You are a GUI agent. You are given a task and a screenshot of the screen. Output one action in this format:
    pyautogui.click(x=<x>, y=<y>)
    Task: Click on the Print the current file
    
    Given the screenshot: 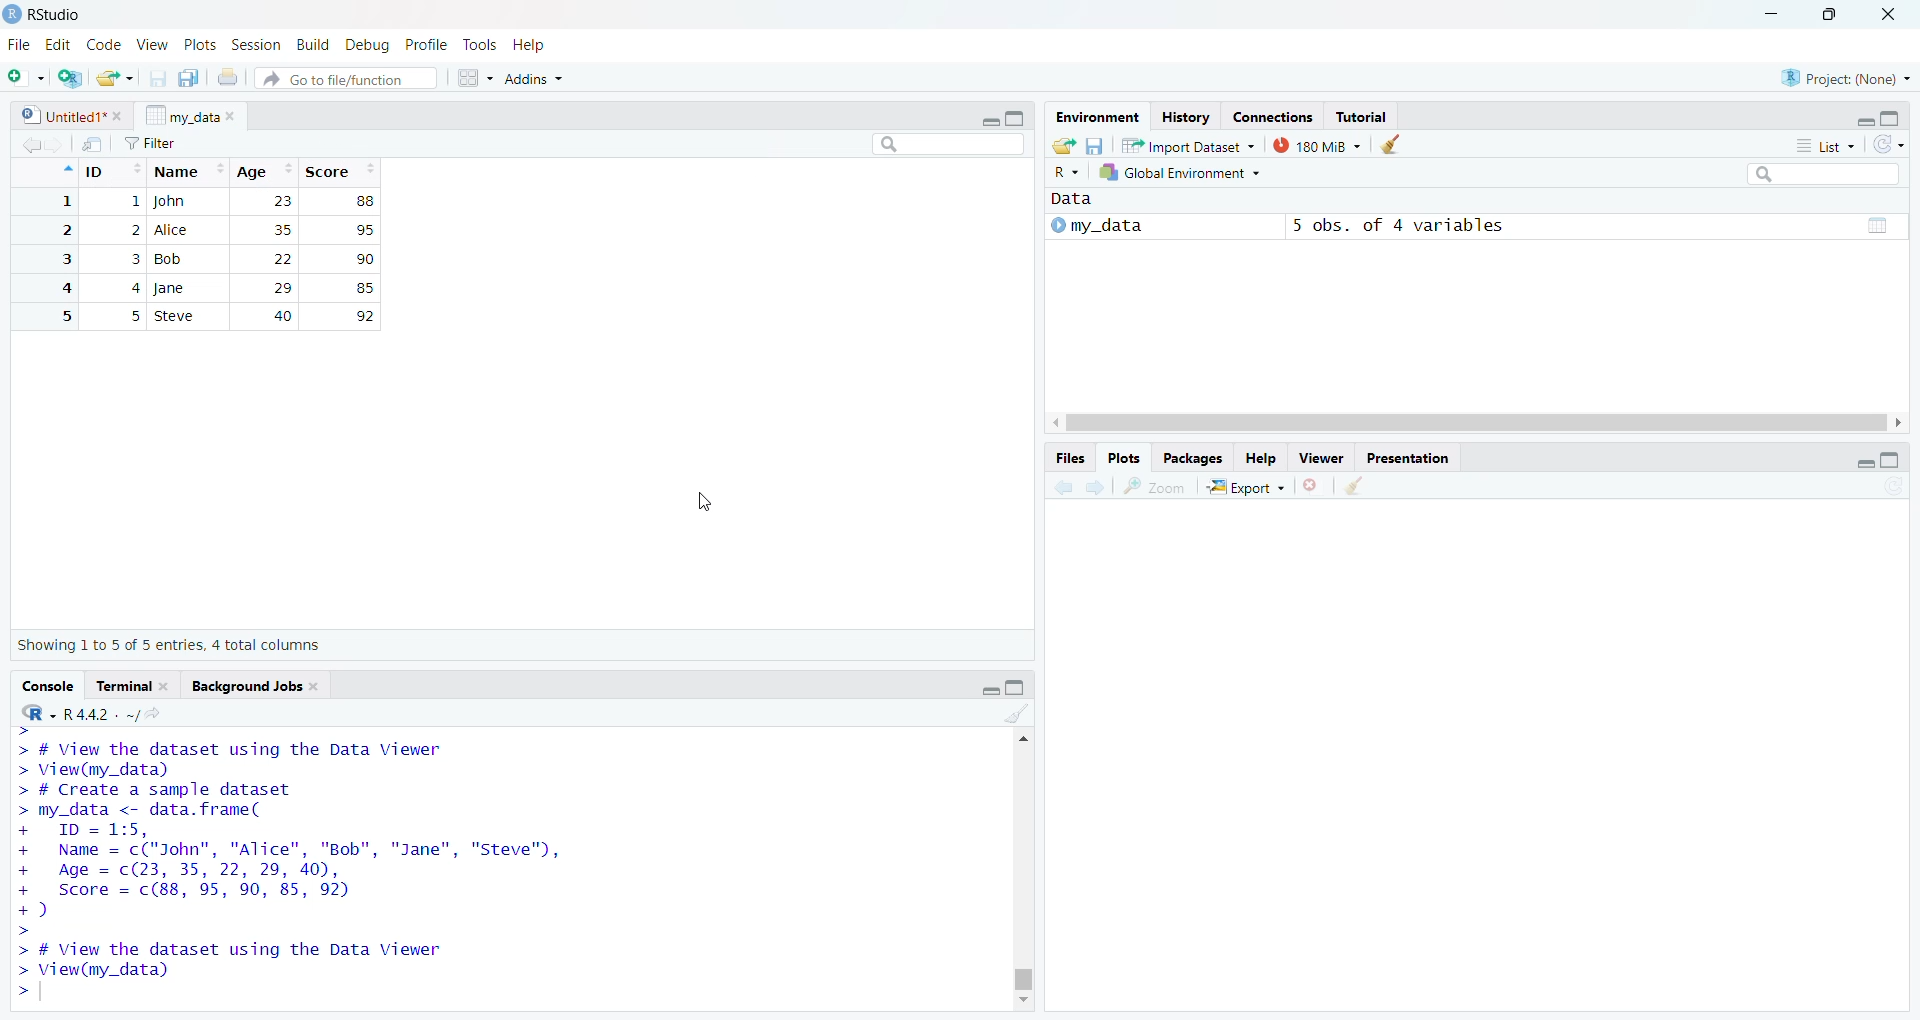 What is the action you would take?
    pyautogui.click(x=223, y=78)
    